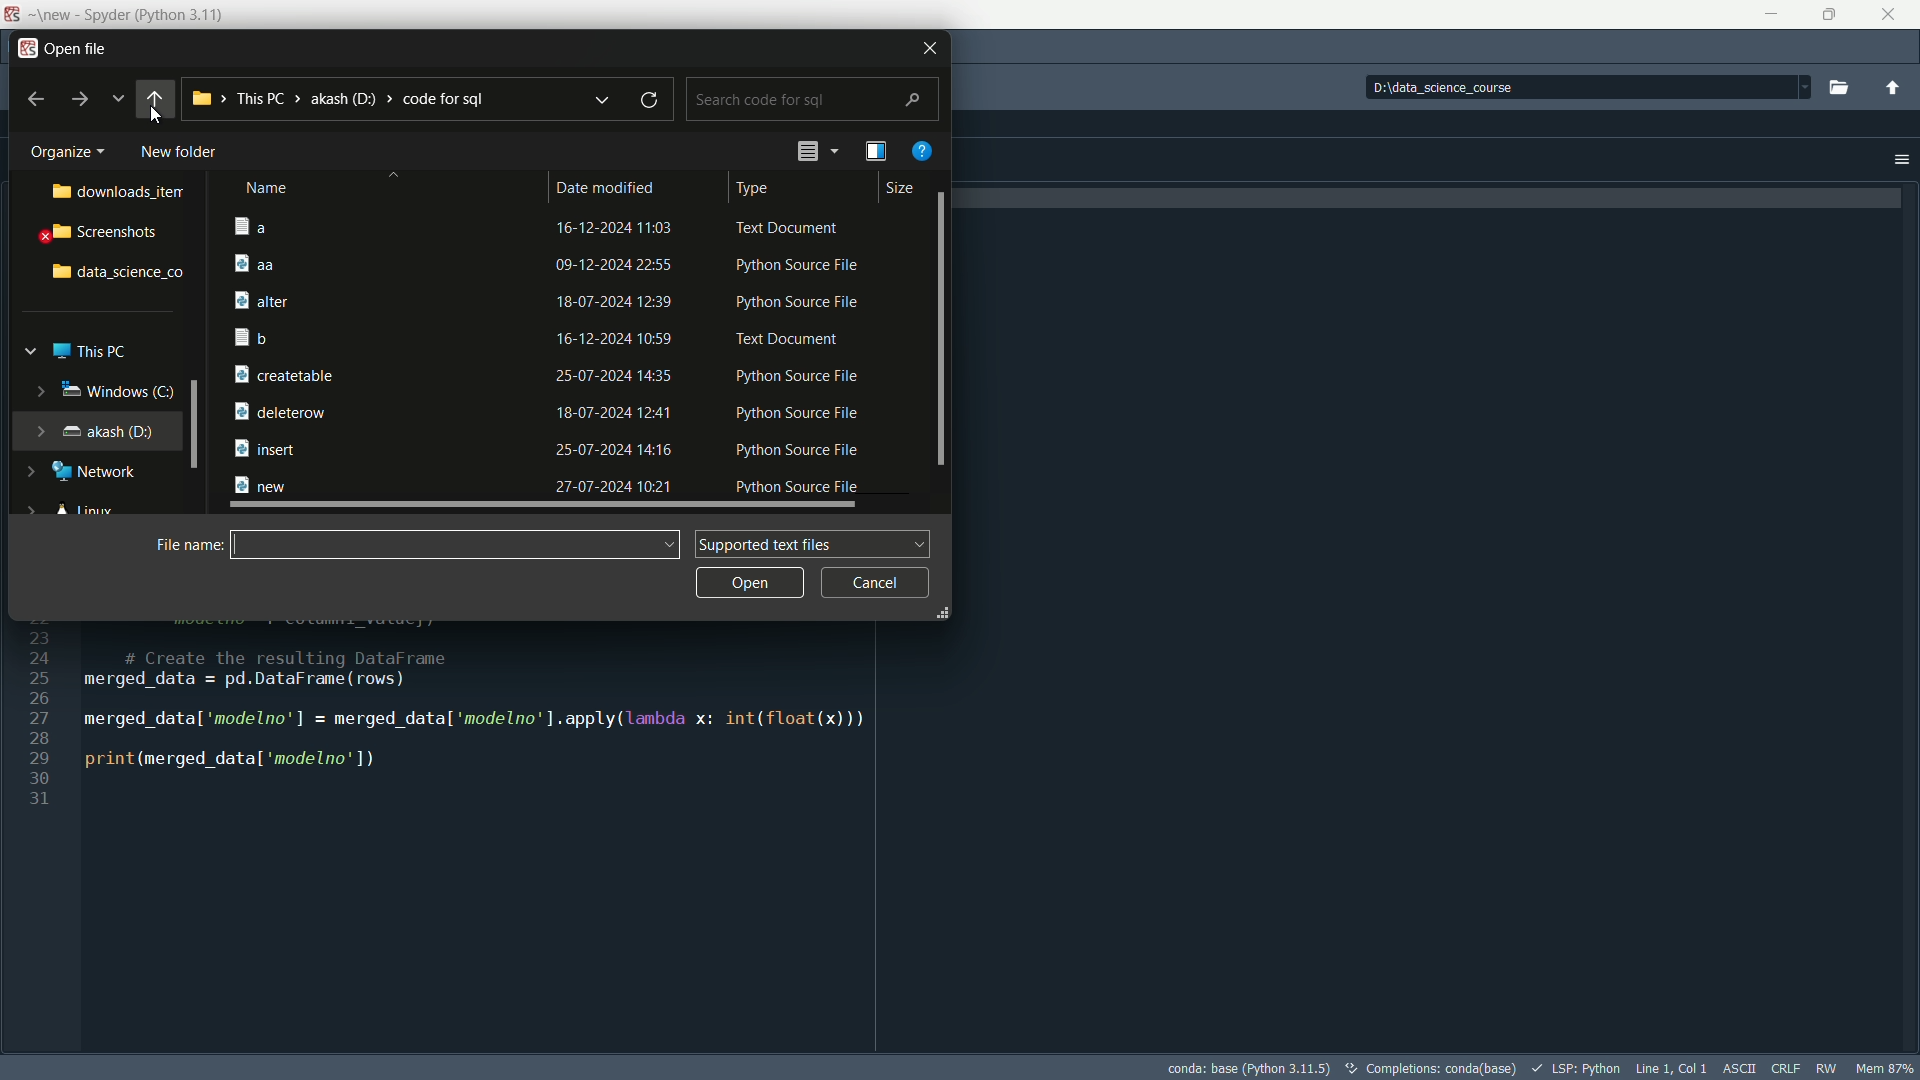  I want to click on recent locations, so click(119, 99).